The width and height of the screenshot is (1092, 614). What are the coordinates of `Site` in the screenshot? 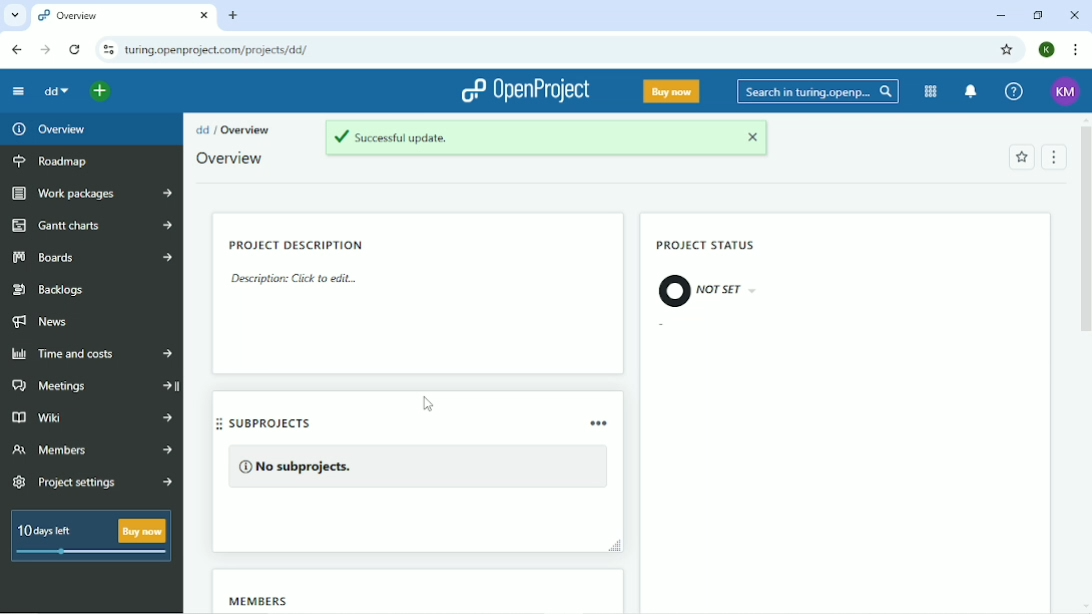 It's located at (219, 50).